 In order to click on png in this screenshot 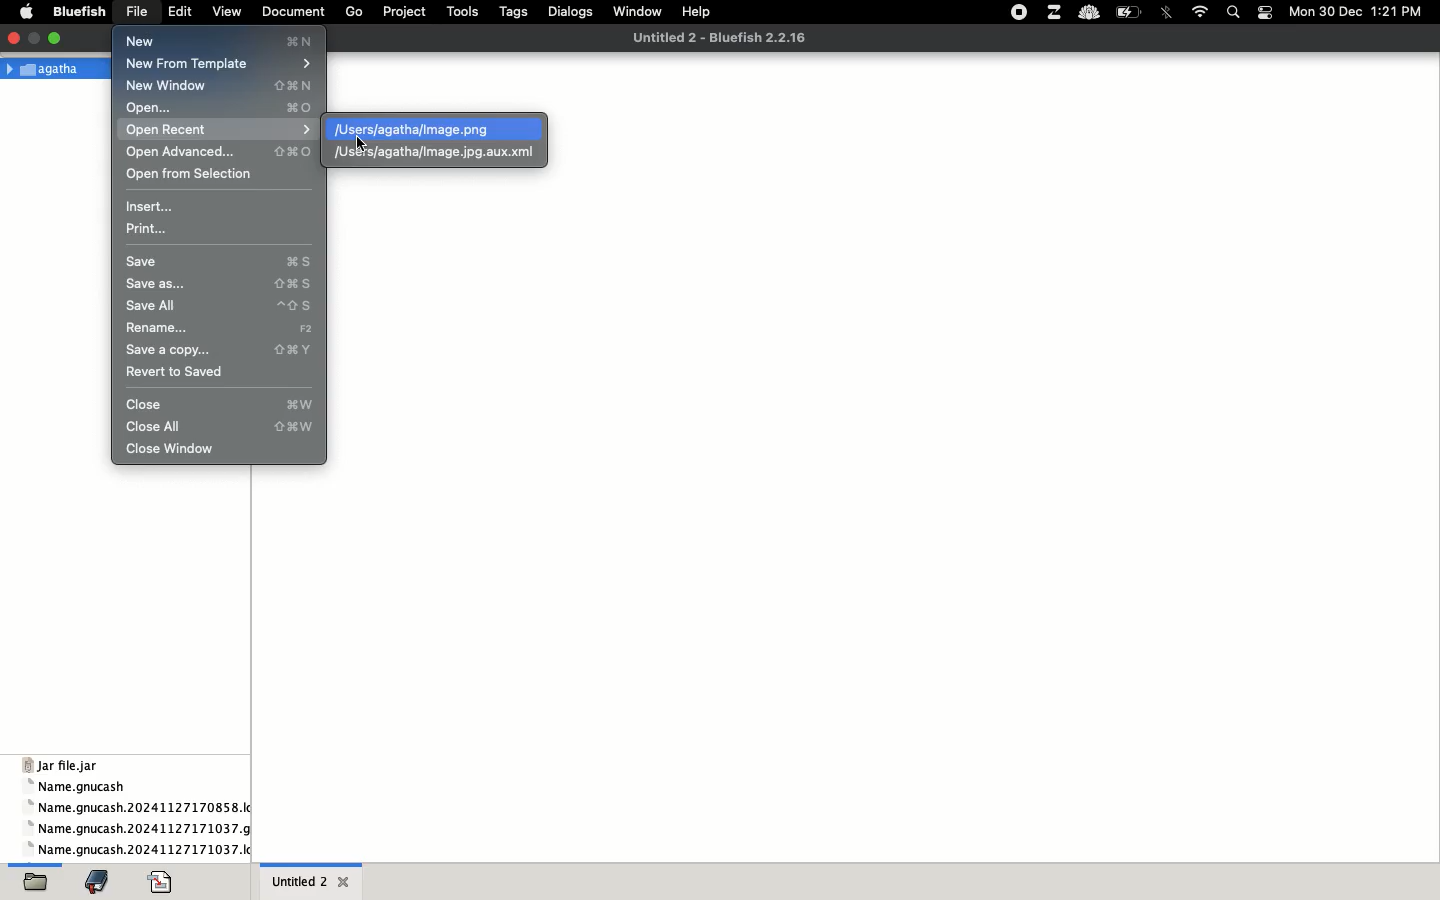, I will do `click(409, 129)`.